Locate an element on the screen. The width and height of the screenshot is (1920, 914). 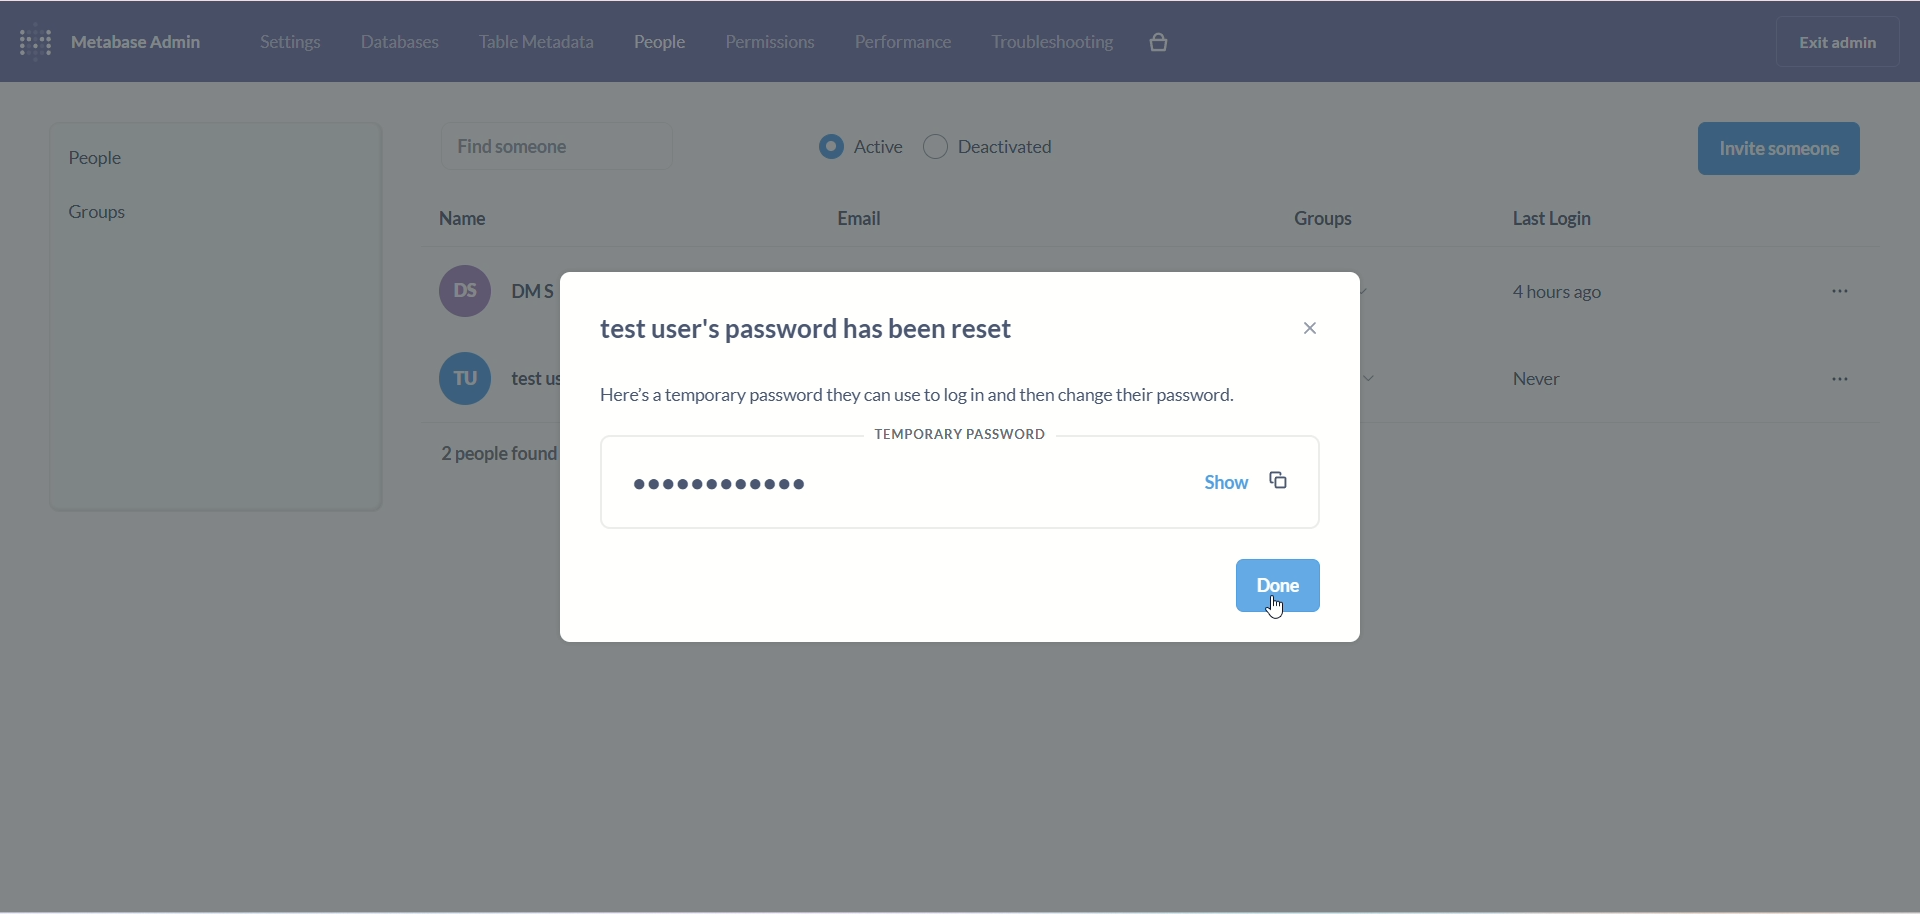
4 hours ago is located at coordinates (1566, 290).